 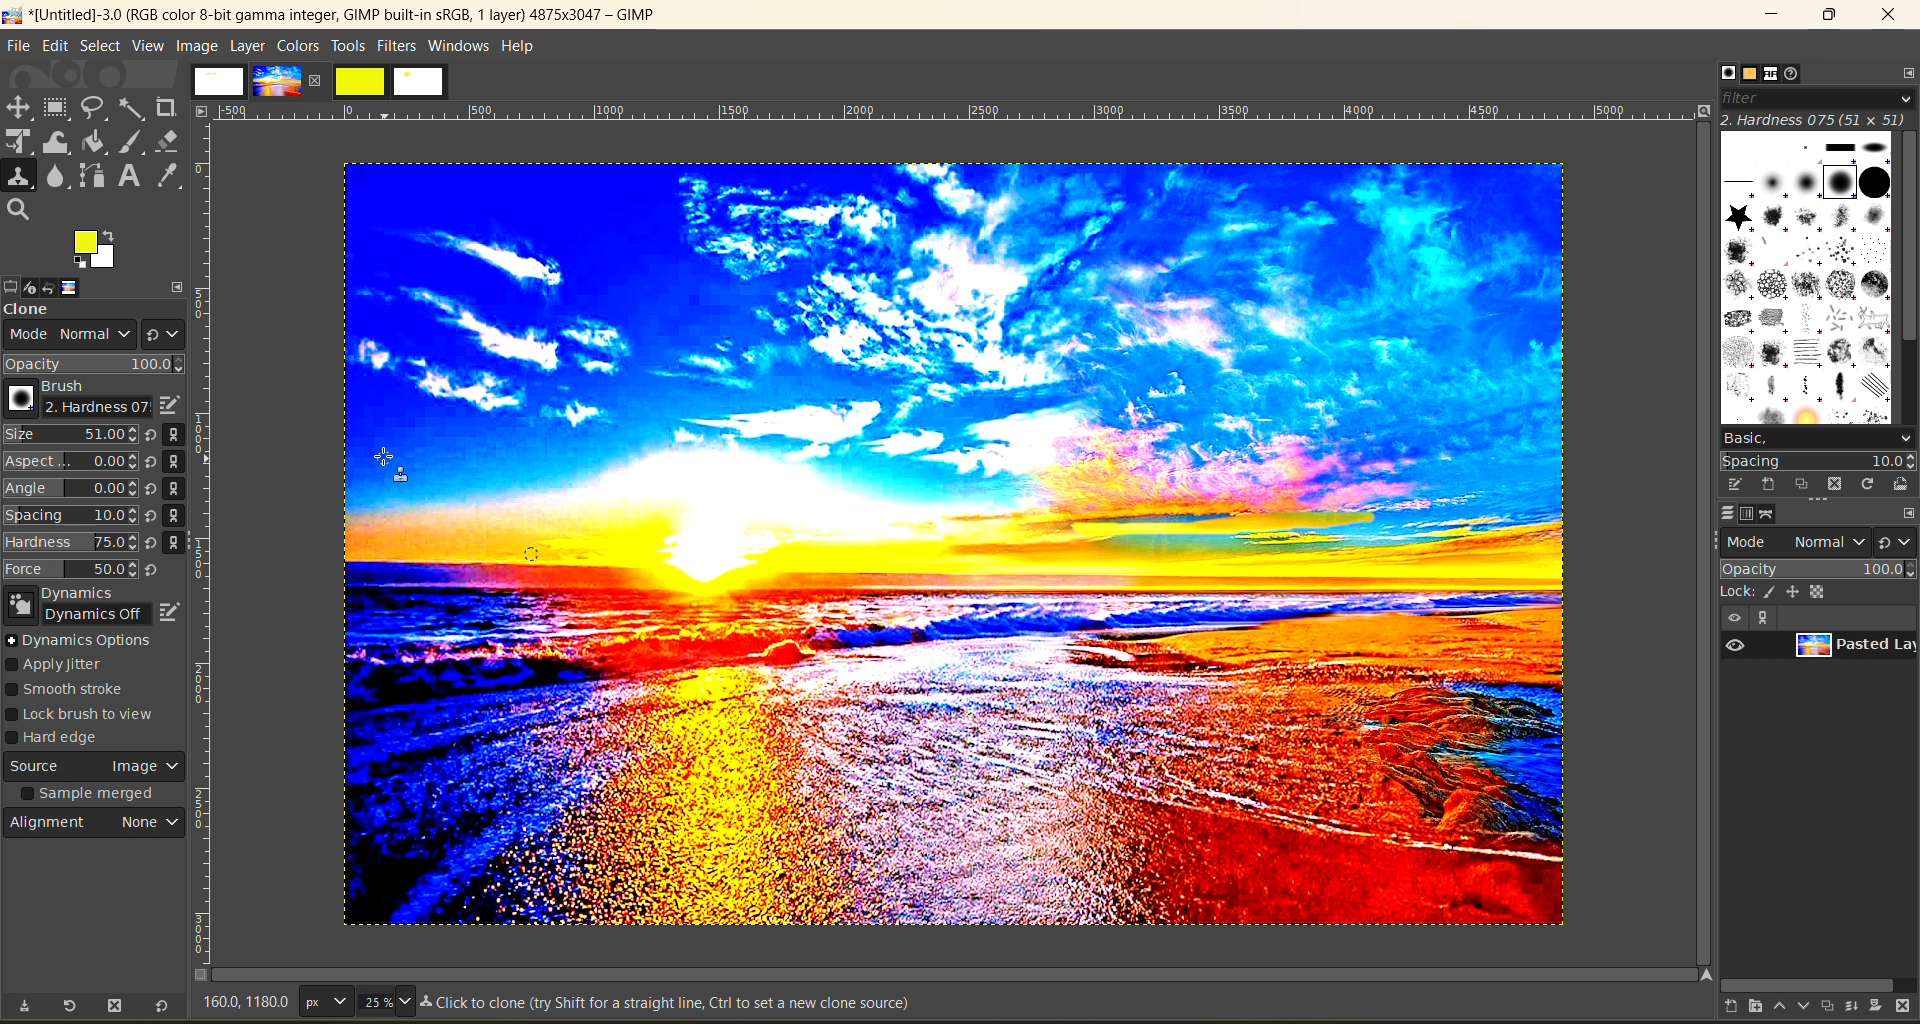 I want to click on minimize, so click(x=1776, y=15).